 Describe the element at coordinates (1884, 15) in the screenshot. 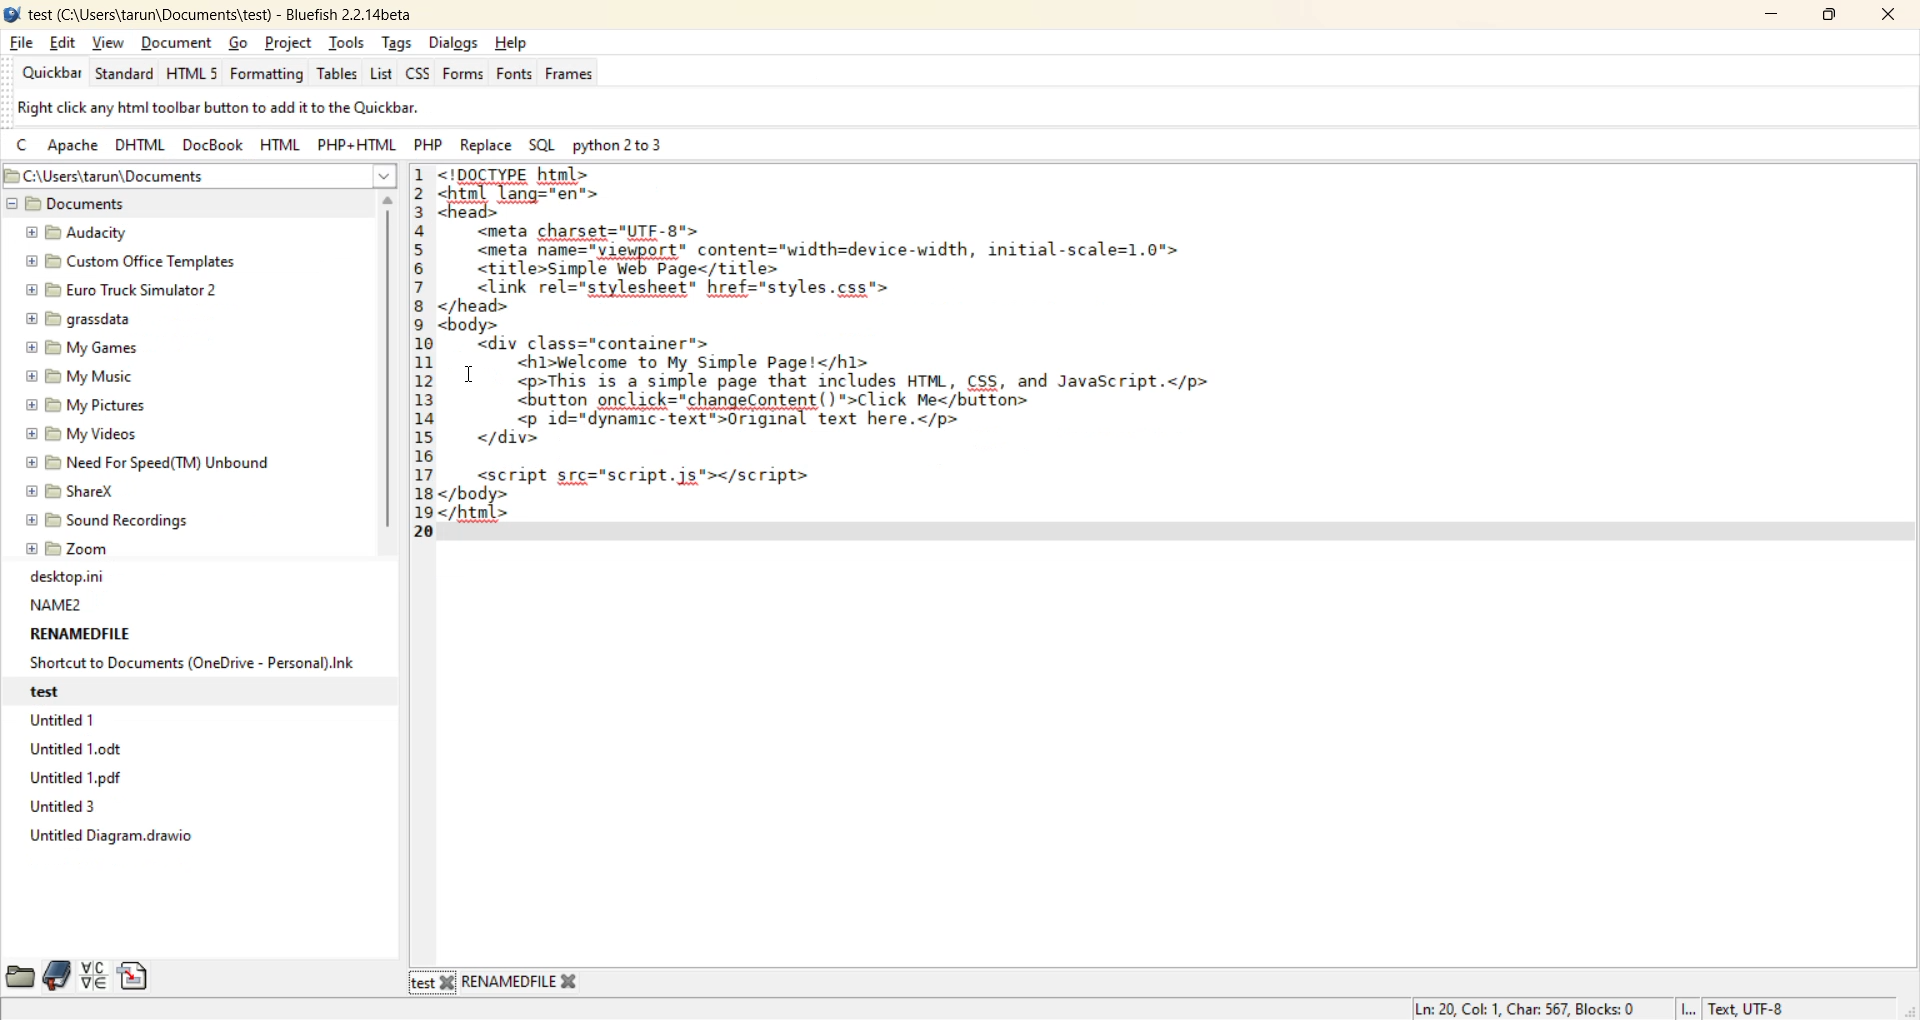

I see `close` at that location.